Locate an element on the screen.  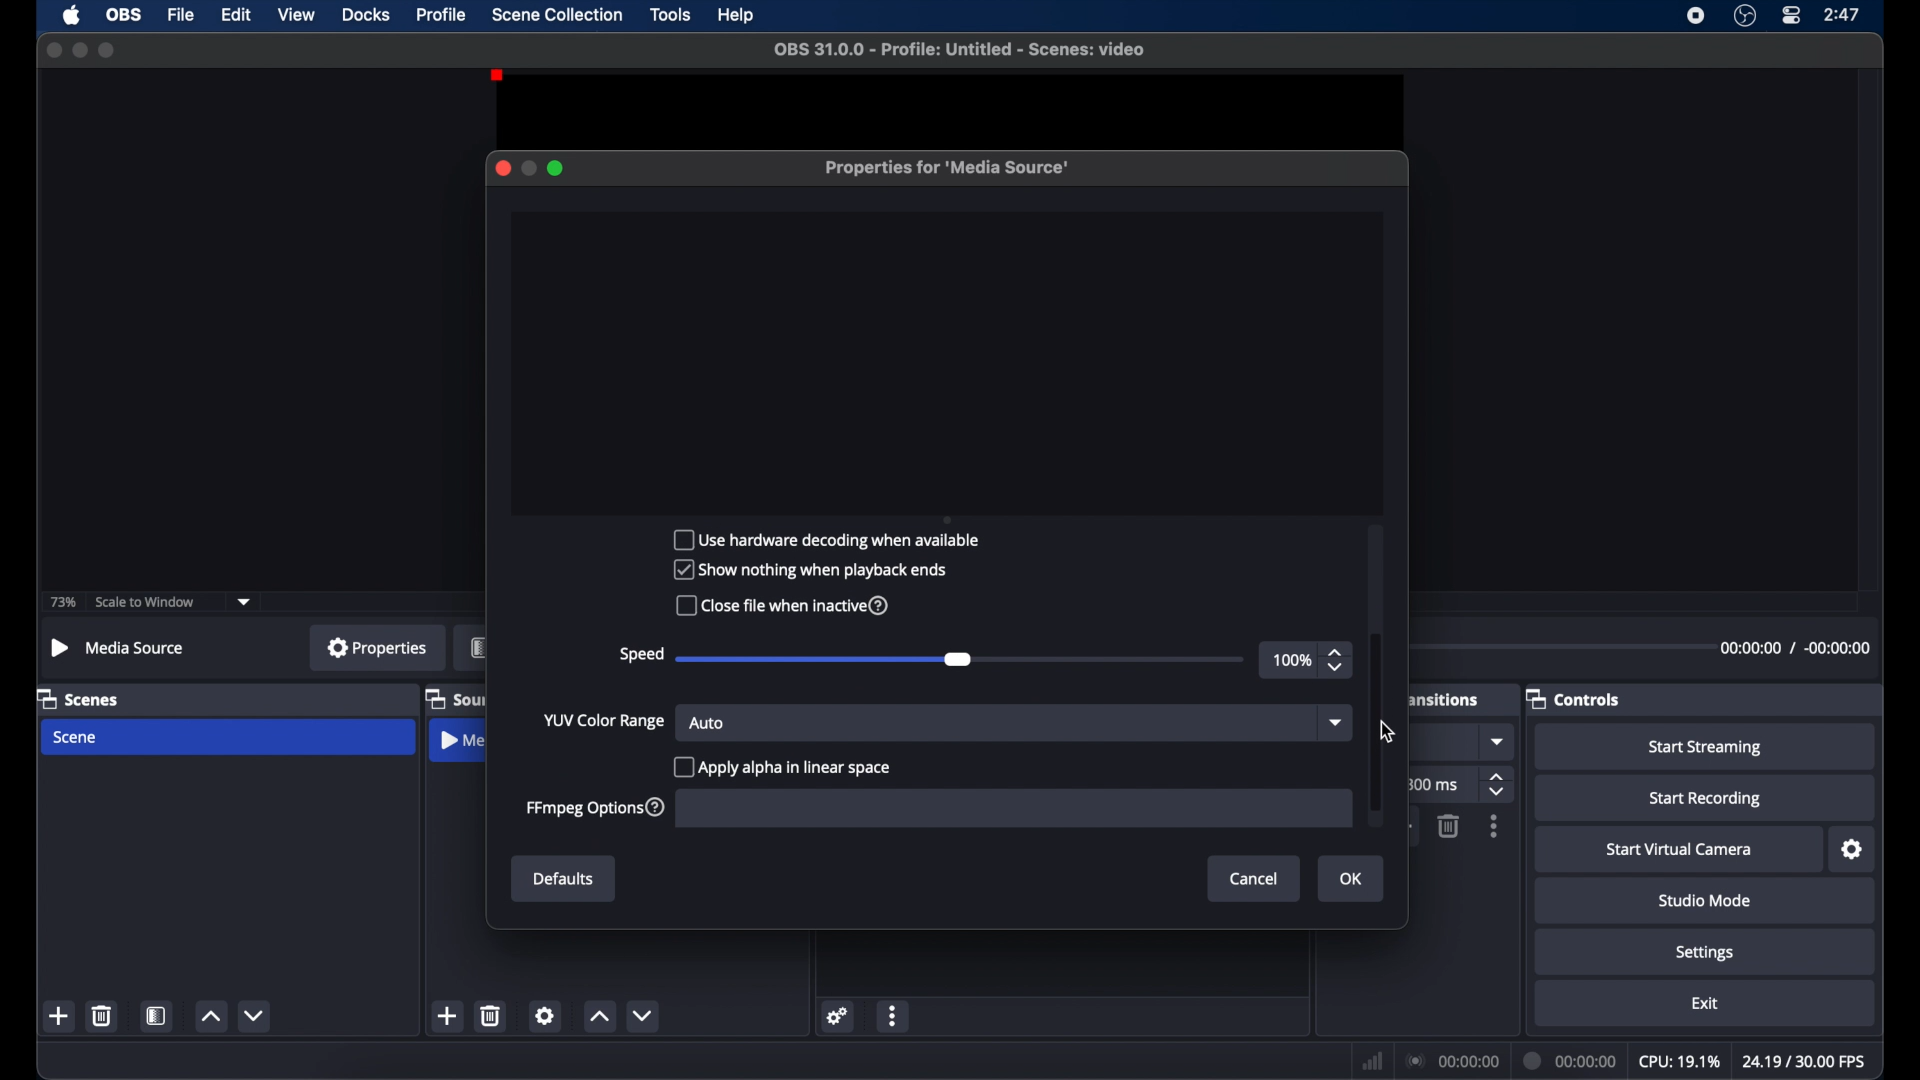
Ok is located at coordinates (1349, 879).